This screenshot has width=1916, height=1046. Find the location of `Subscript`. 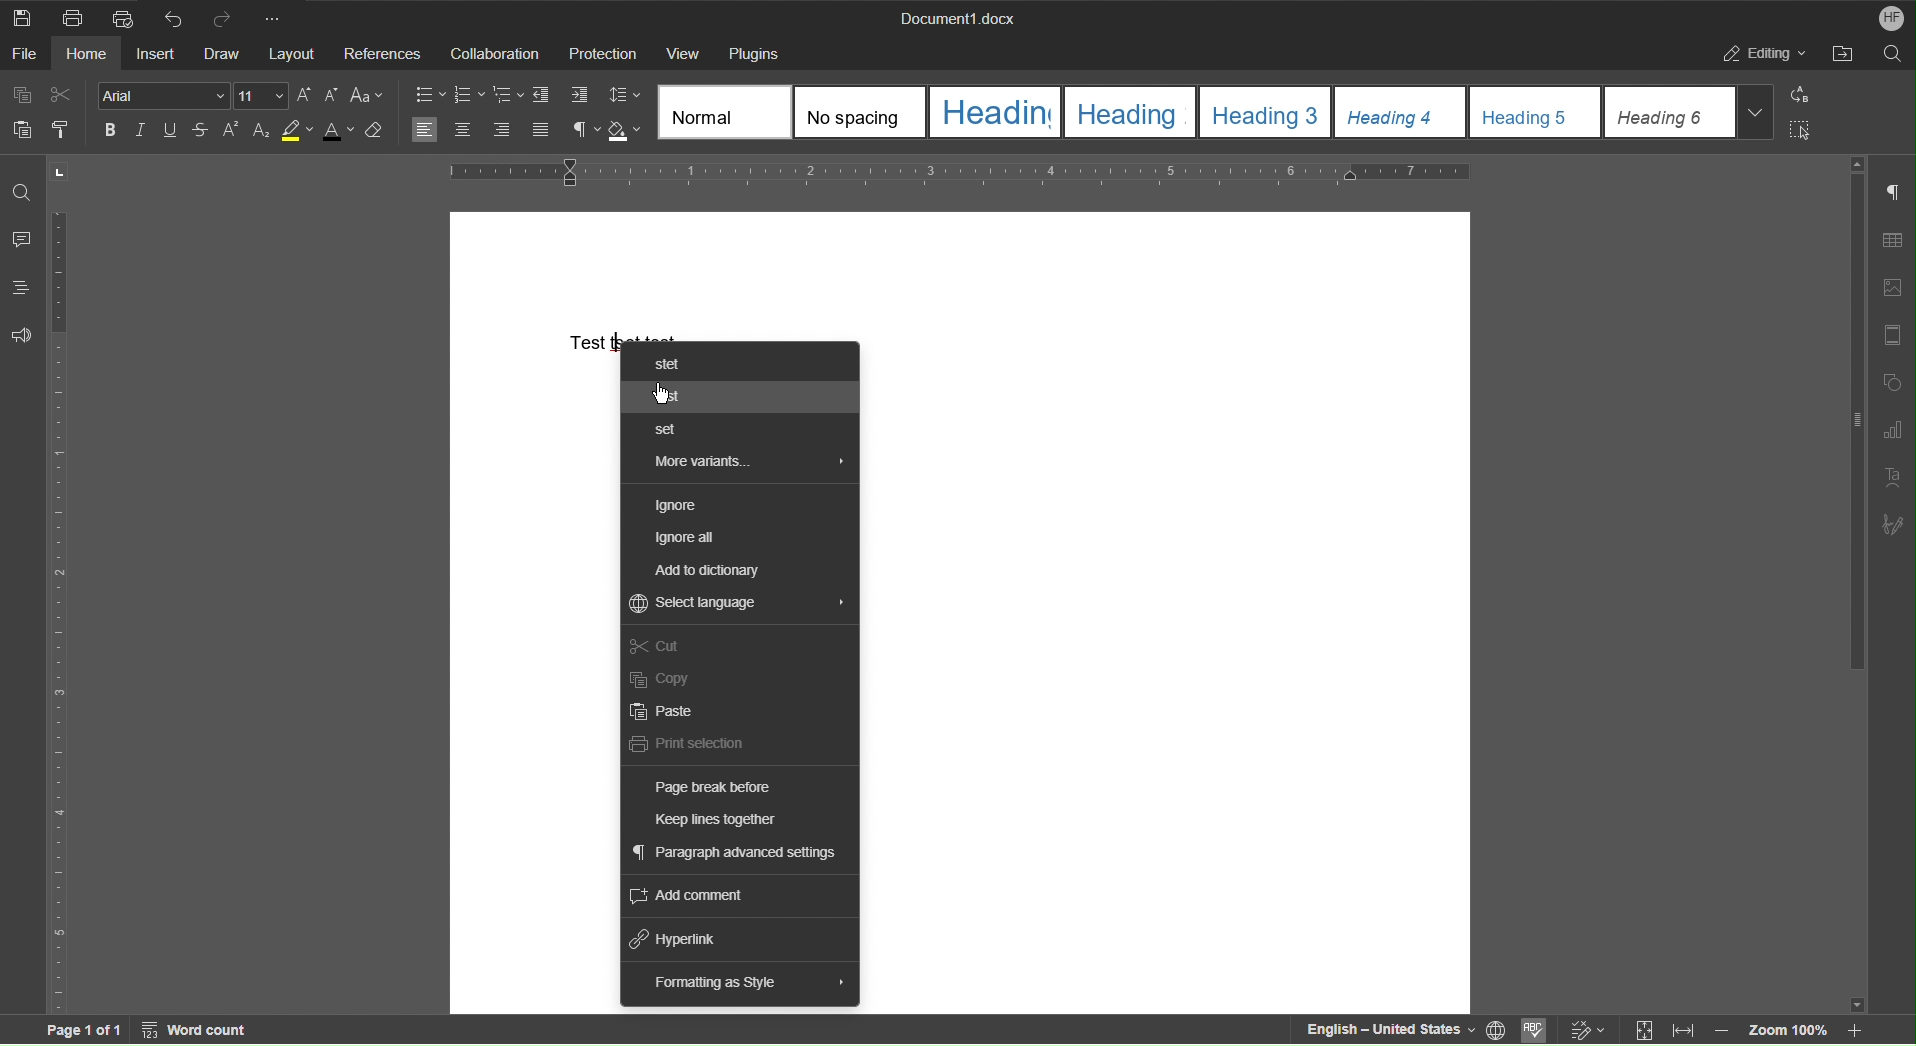

Subscript is located at coordinates (261, 131).